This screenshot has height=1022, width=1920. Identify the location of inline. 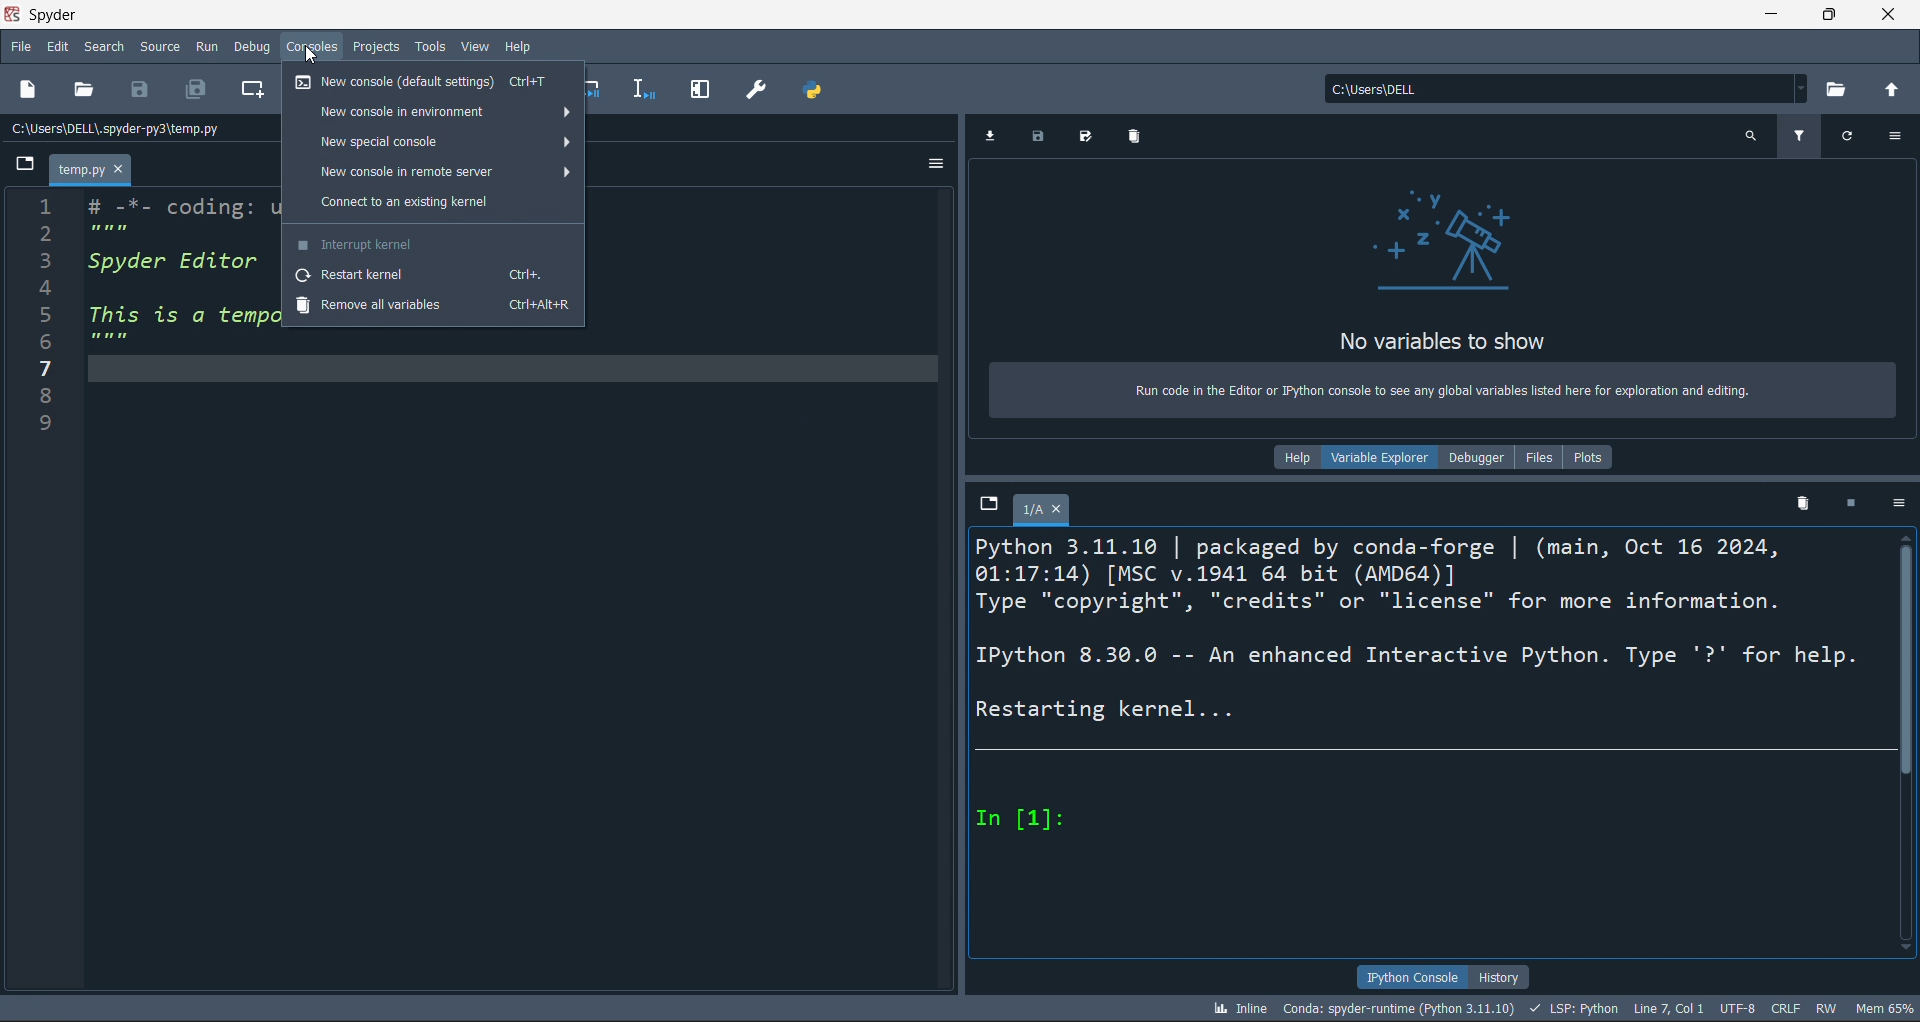
(1239, 1009).